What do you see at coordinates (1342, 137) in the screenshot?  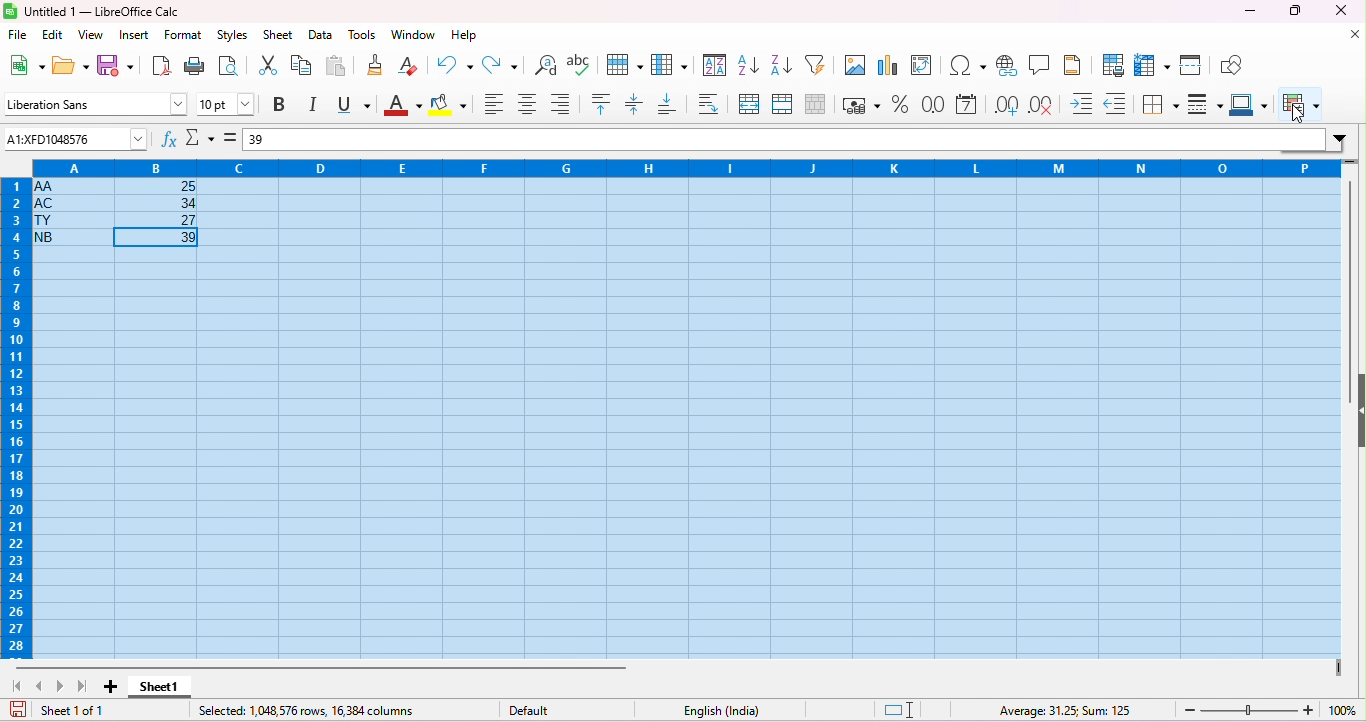 I see `drop down` at bounding box center [1342, 137].